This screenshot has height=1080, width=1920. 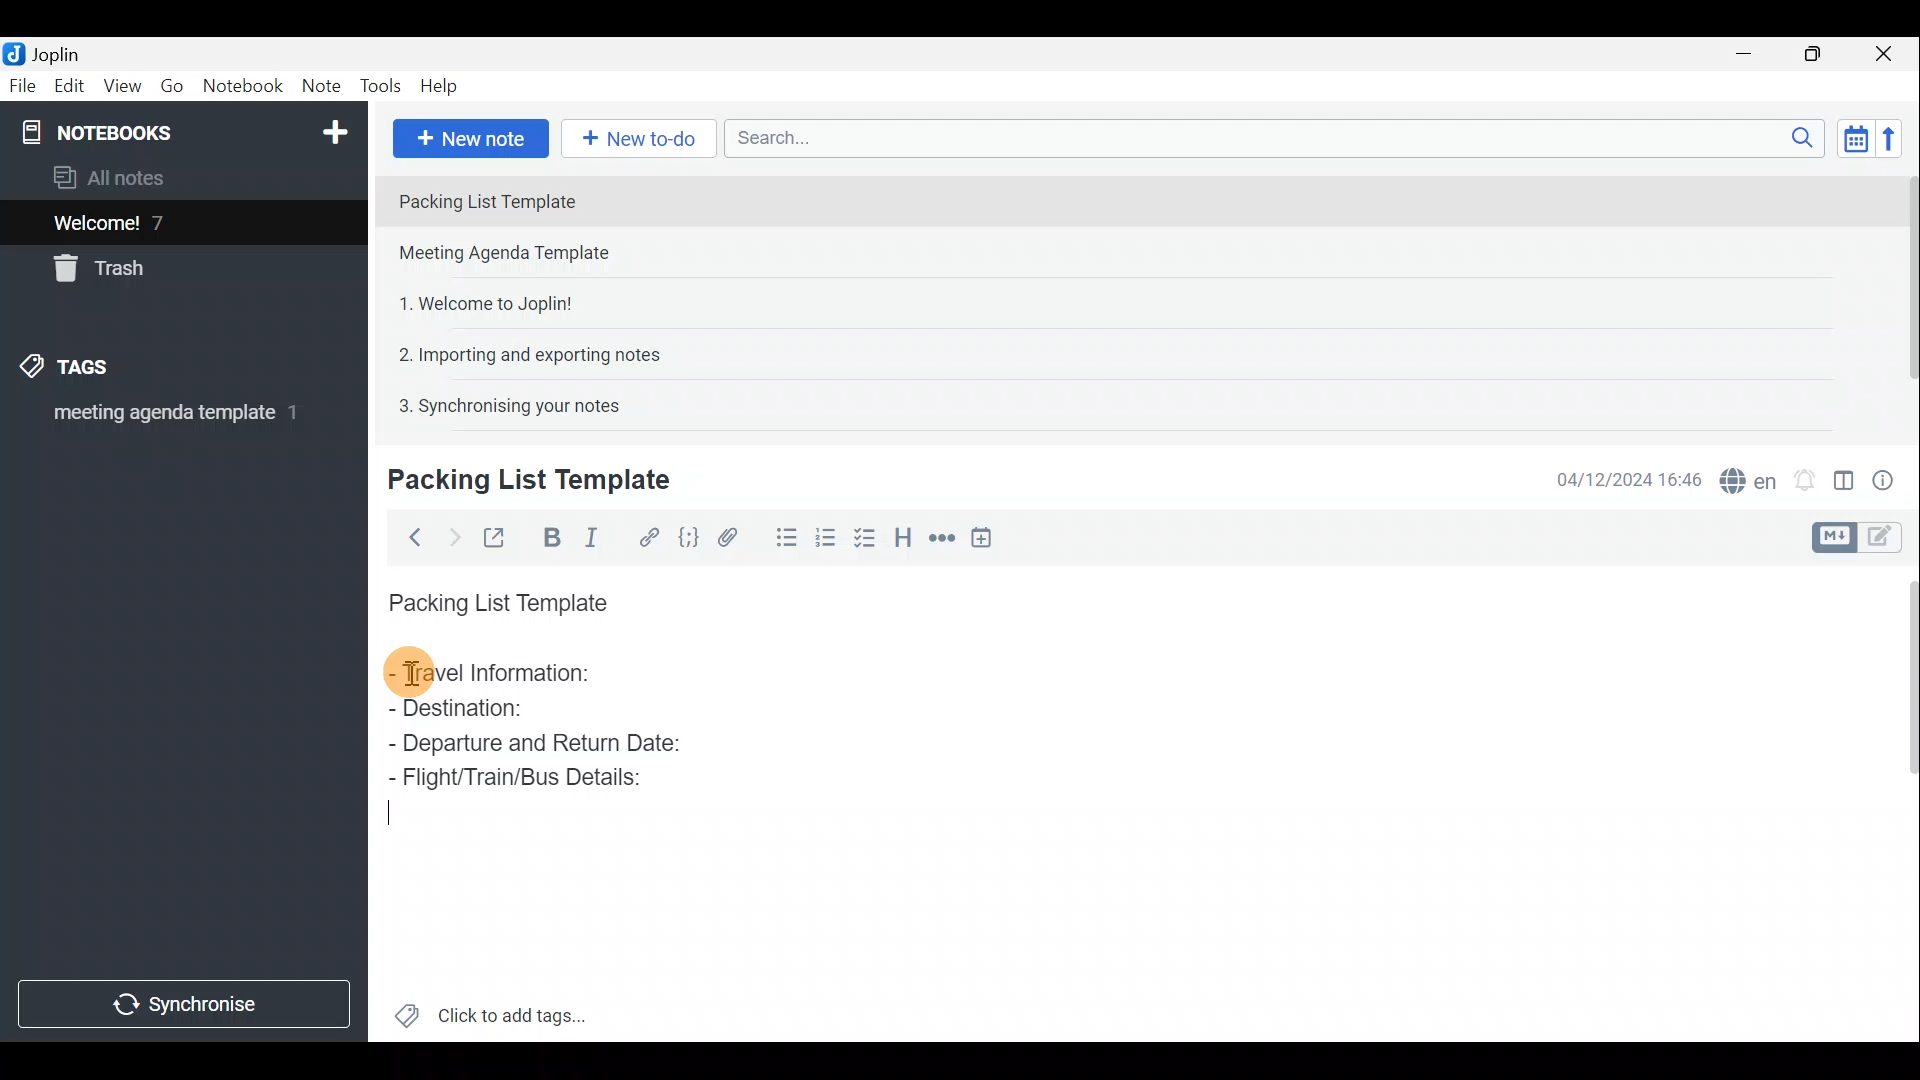 I want to click on Toggle editors, so click(x=1837, y=535).